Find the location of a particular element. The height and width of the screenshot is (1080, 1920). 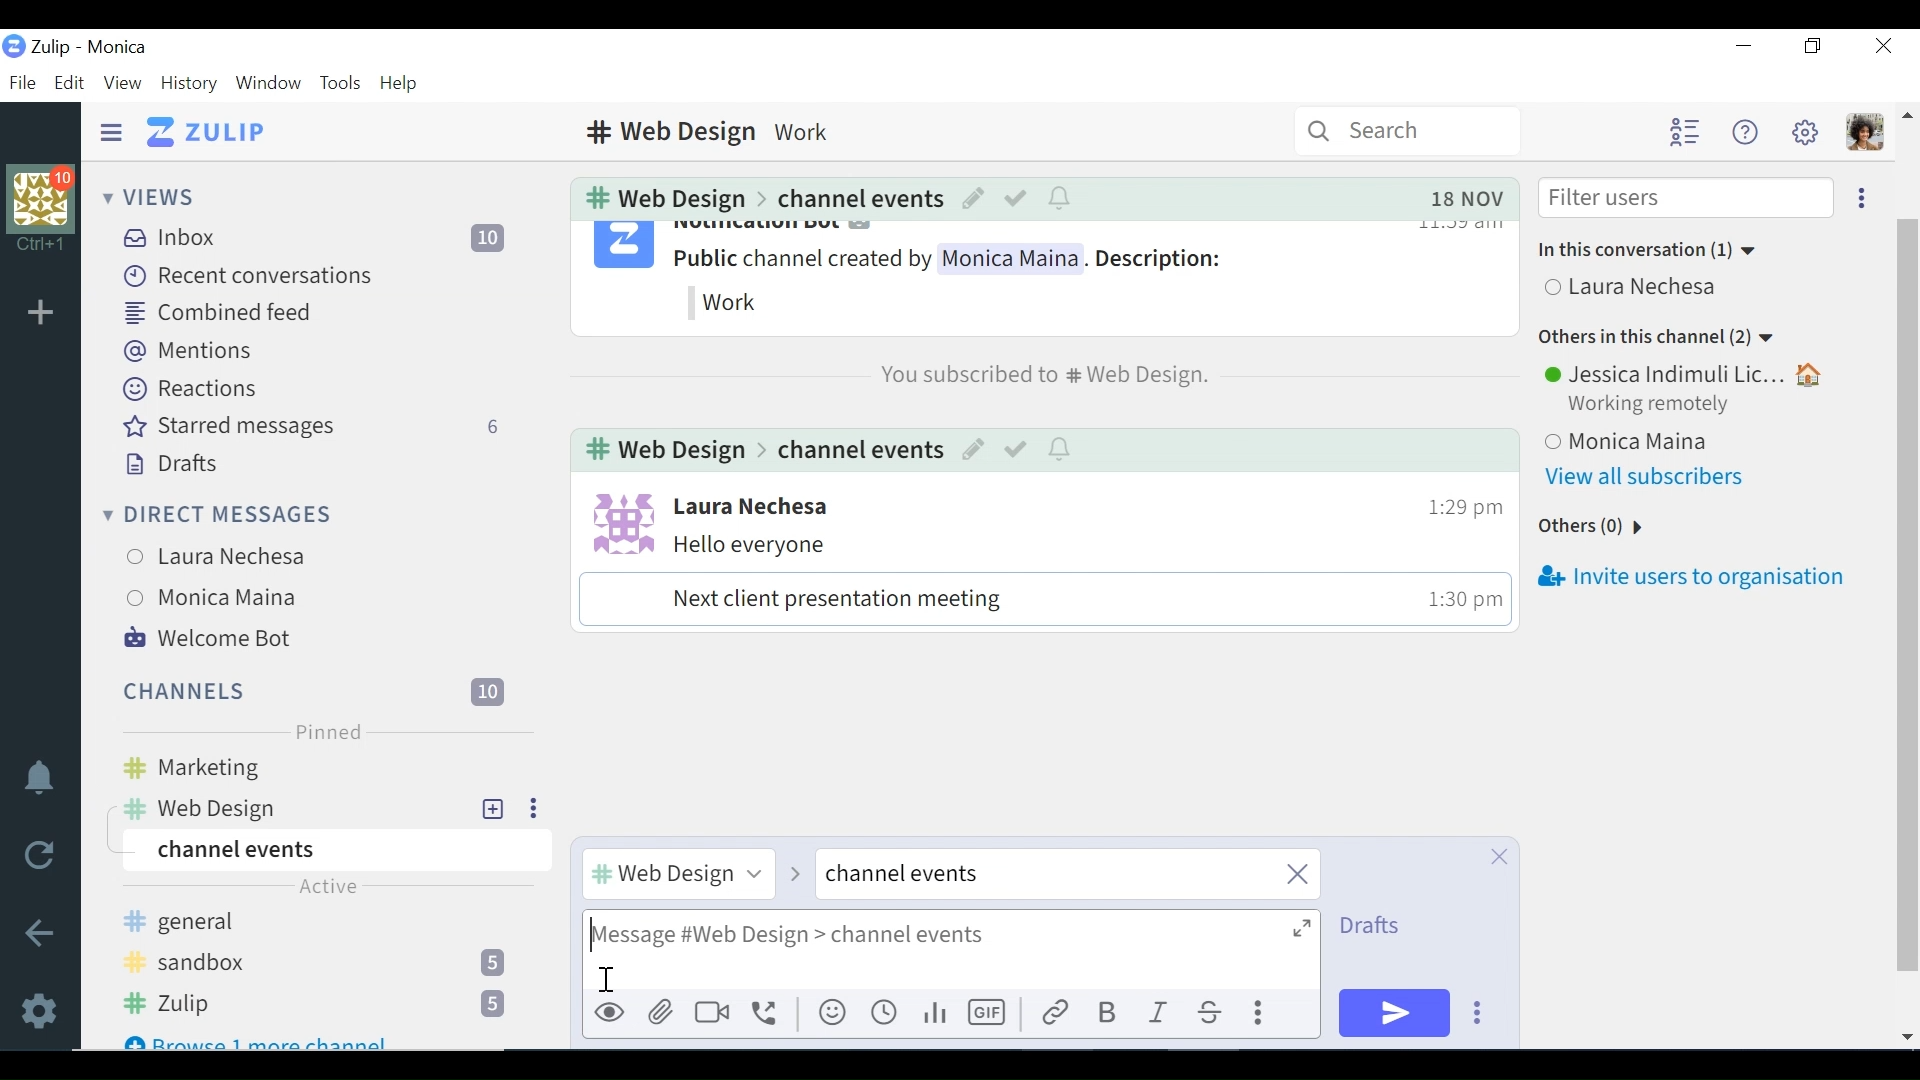

Mentions is located at coordinates (188, 351).